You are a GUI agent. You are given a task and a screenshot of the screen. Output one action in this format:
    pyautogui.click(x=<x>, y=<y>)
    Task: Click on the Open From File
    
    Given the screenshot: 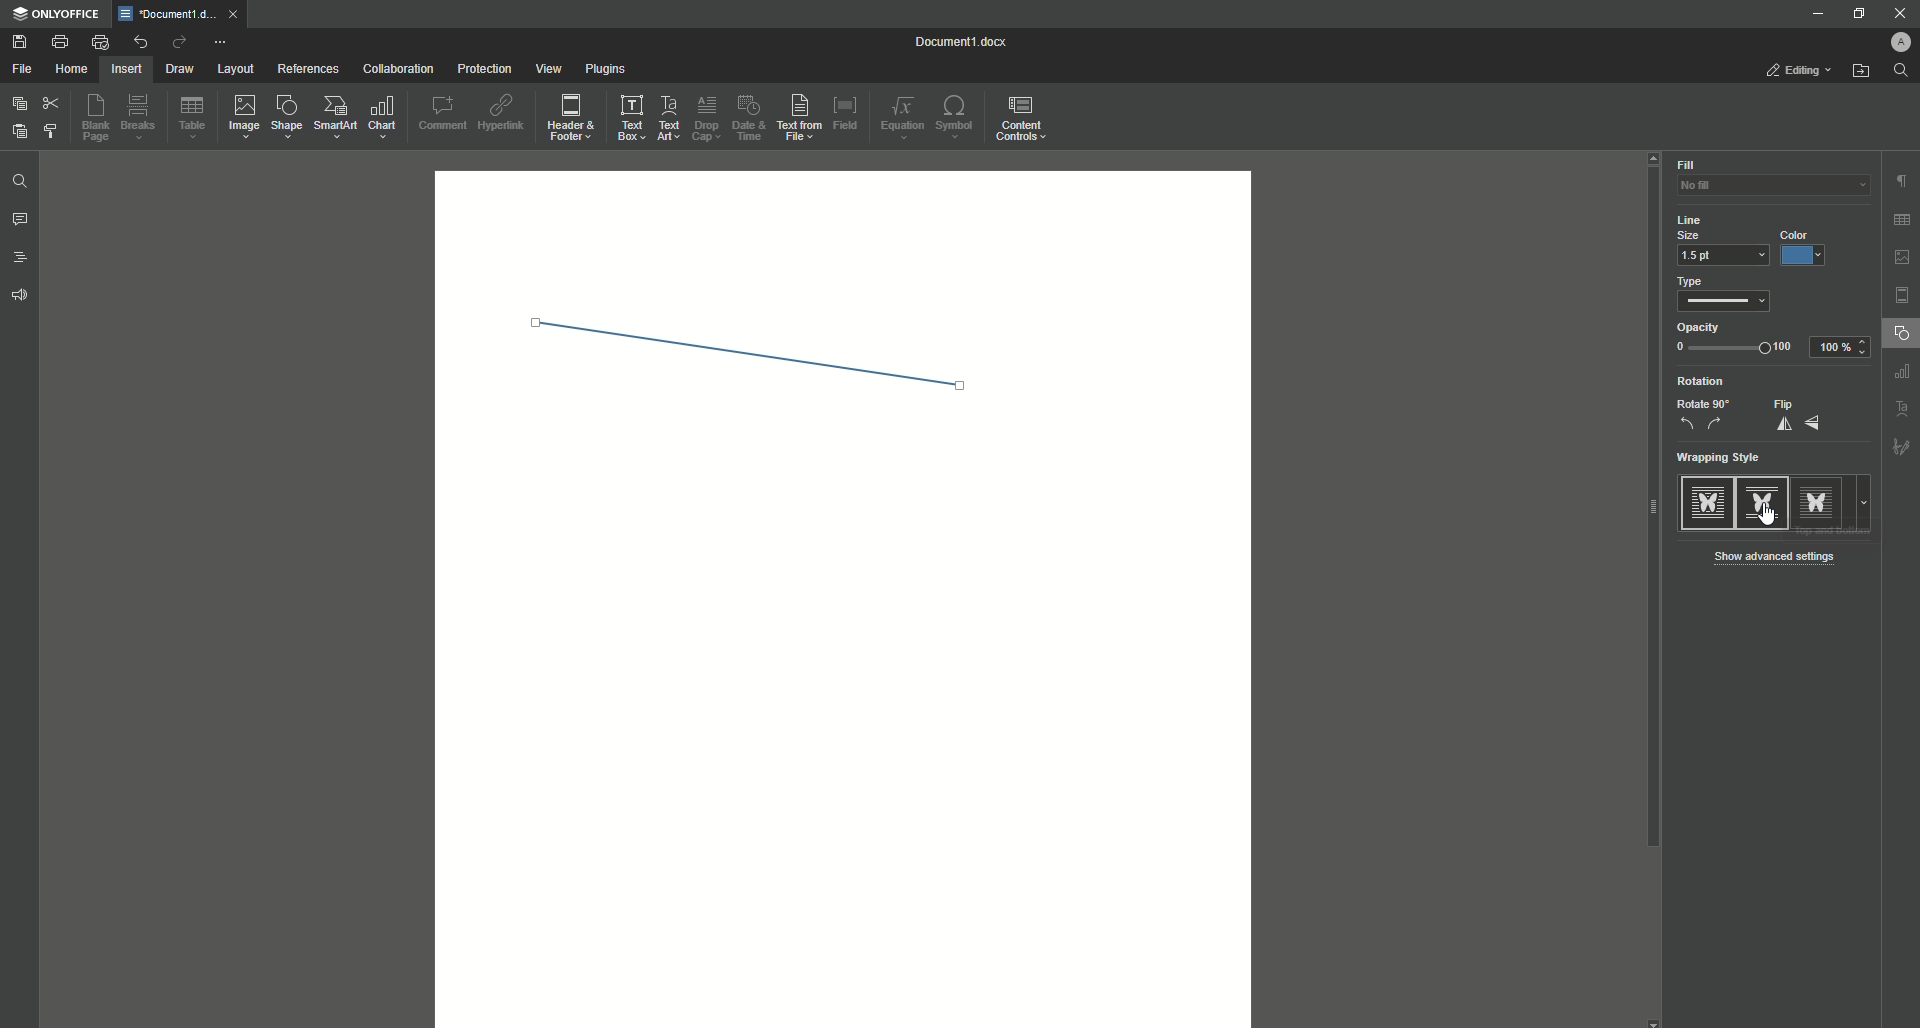 What is the action you would take?
    pyautogui.click(x=1861, y=74)
    